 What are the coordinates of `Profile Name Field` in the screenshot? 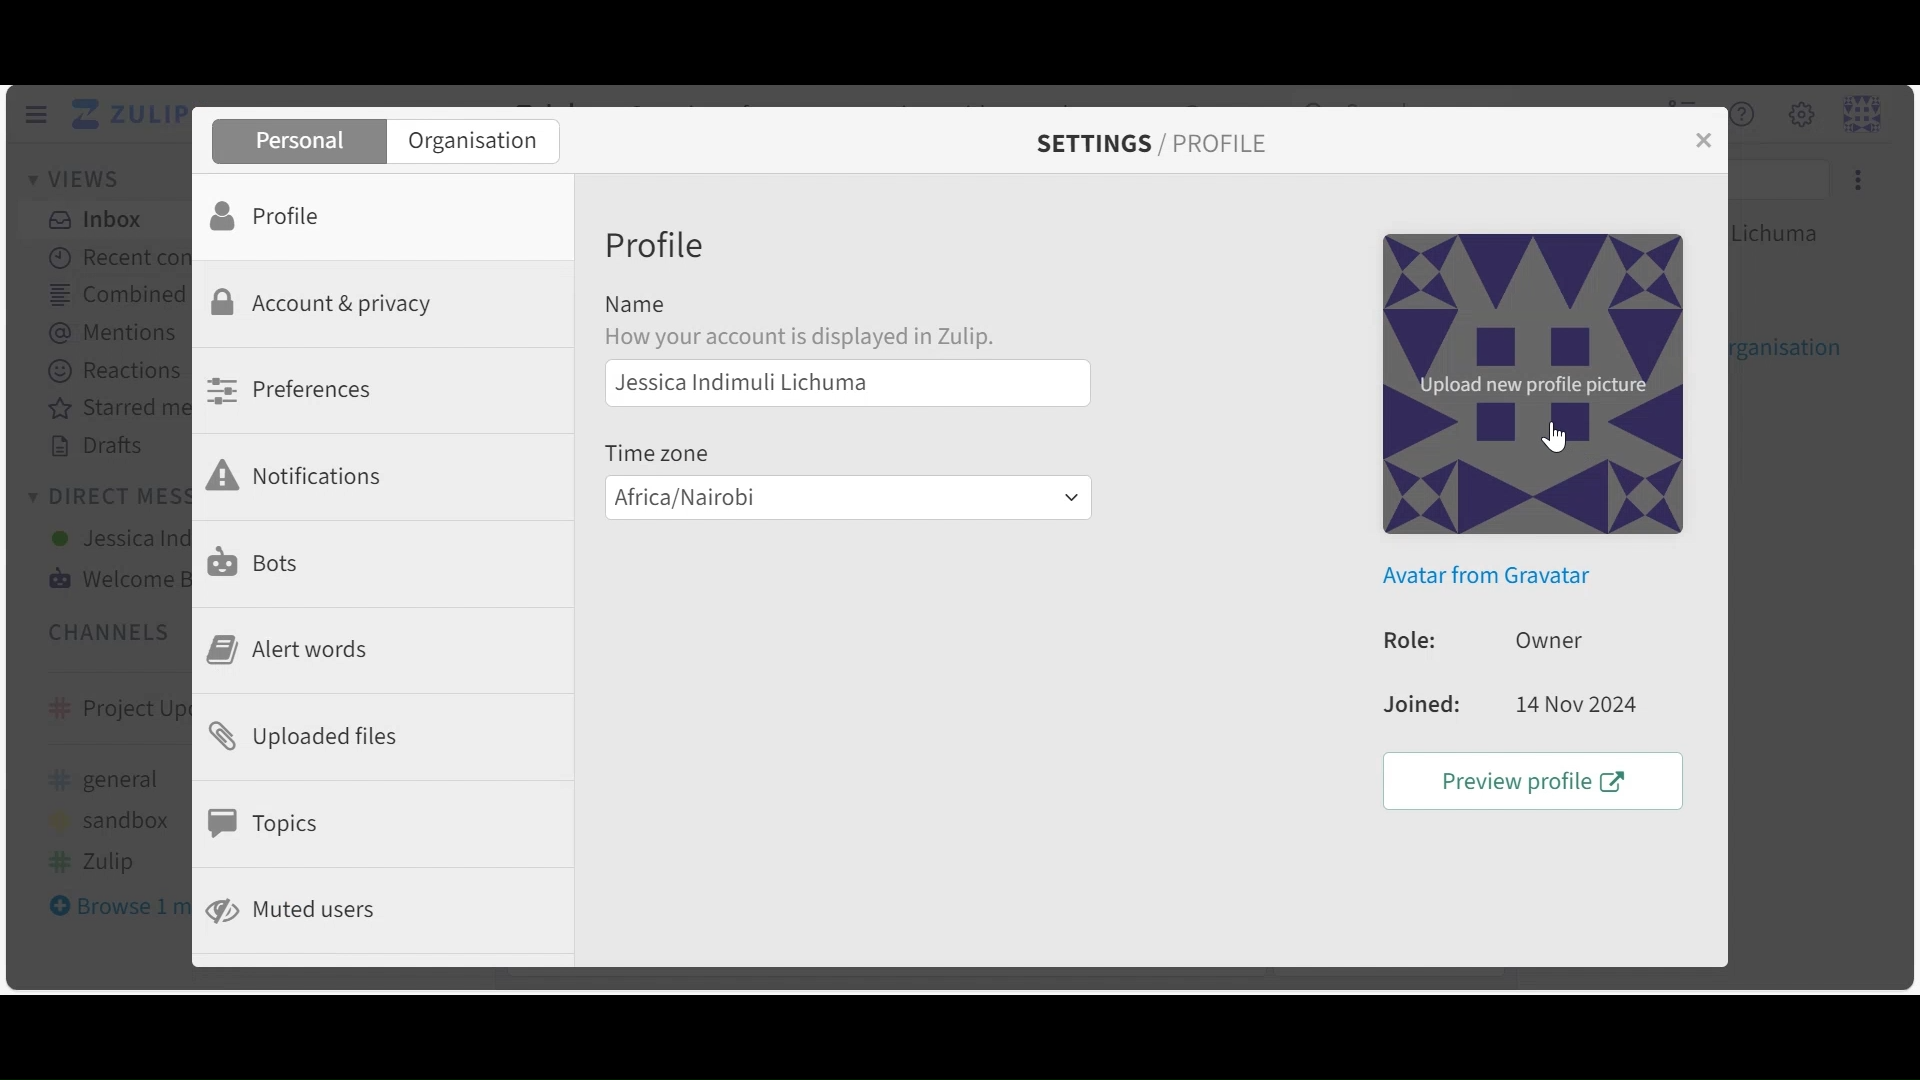 It's located at (844, 382).